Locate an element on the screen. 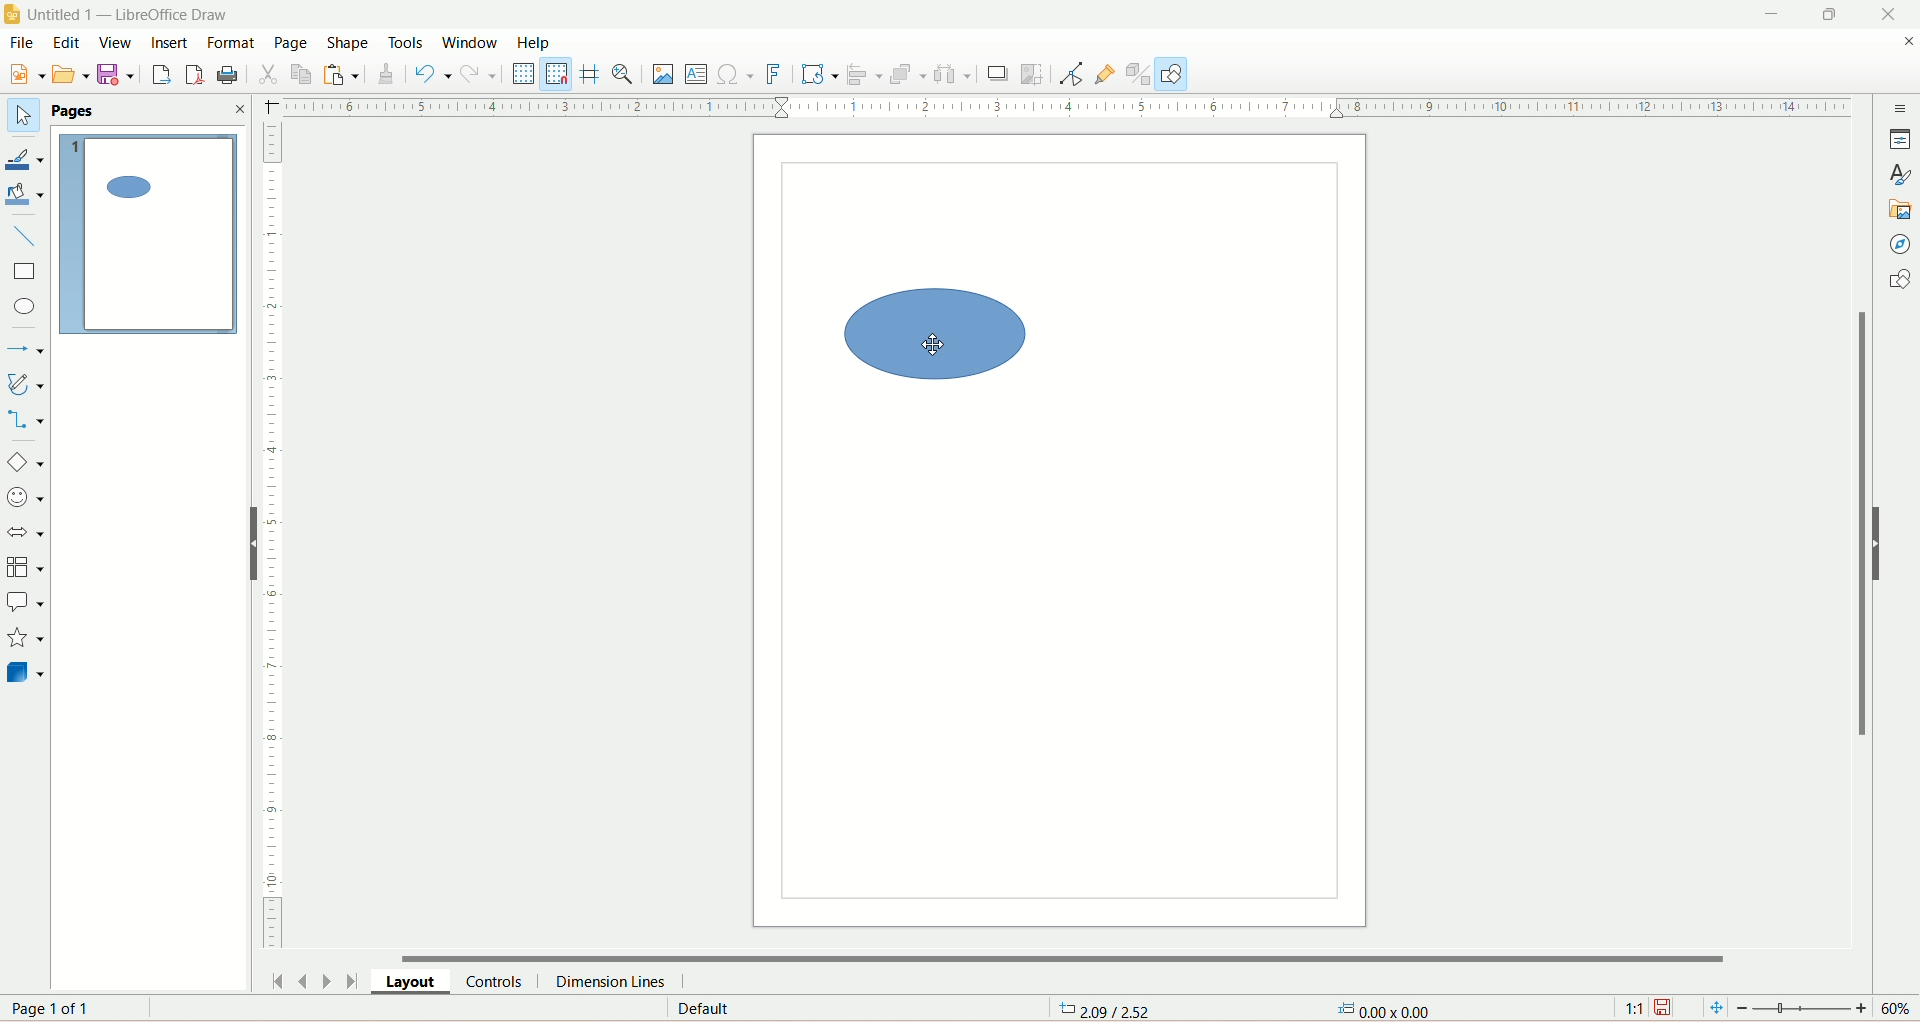 This screenshot has width=1920, height=1022. special character is located at coordinates (734, 75).